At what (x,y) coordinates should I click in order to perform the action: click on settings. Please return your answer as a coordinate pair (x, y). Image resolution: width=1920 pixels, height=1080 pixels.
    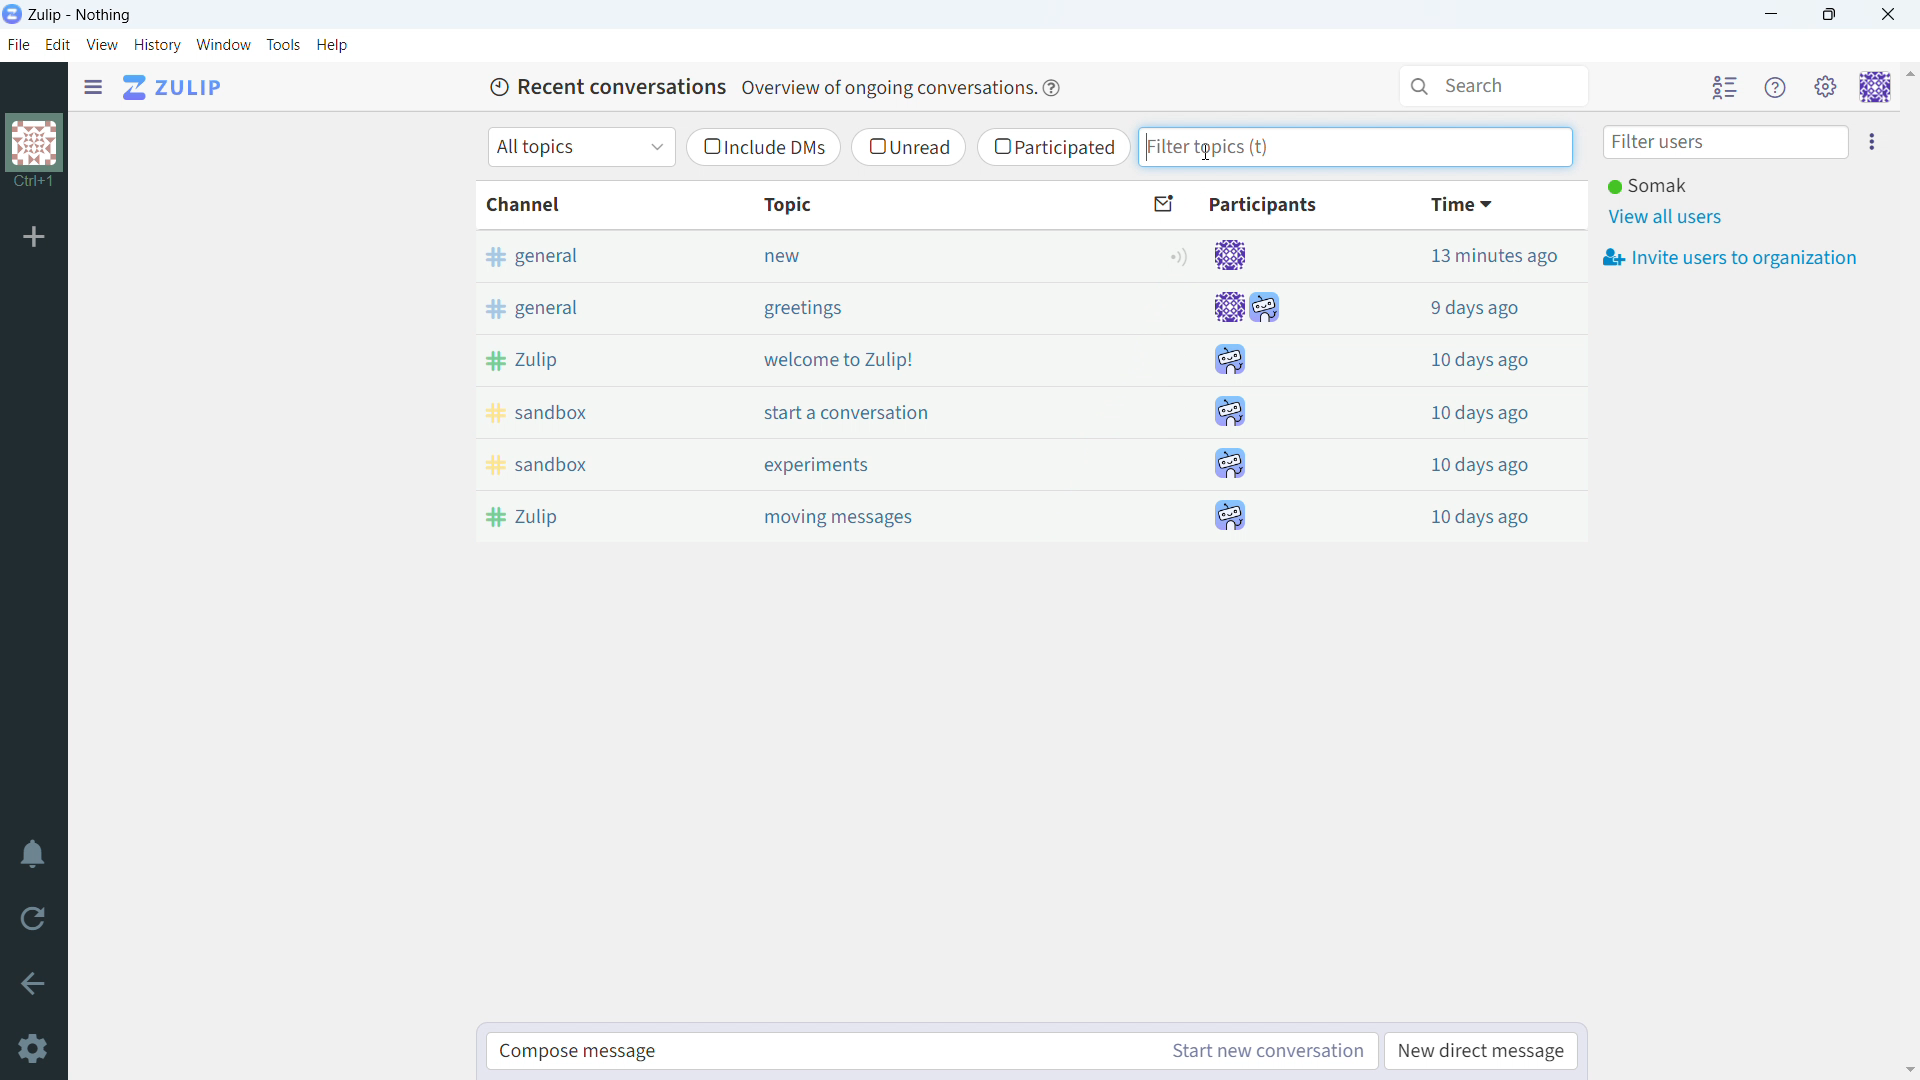
    Looking at the image, I should click on (31, 1048).